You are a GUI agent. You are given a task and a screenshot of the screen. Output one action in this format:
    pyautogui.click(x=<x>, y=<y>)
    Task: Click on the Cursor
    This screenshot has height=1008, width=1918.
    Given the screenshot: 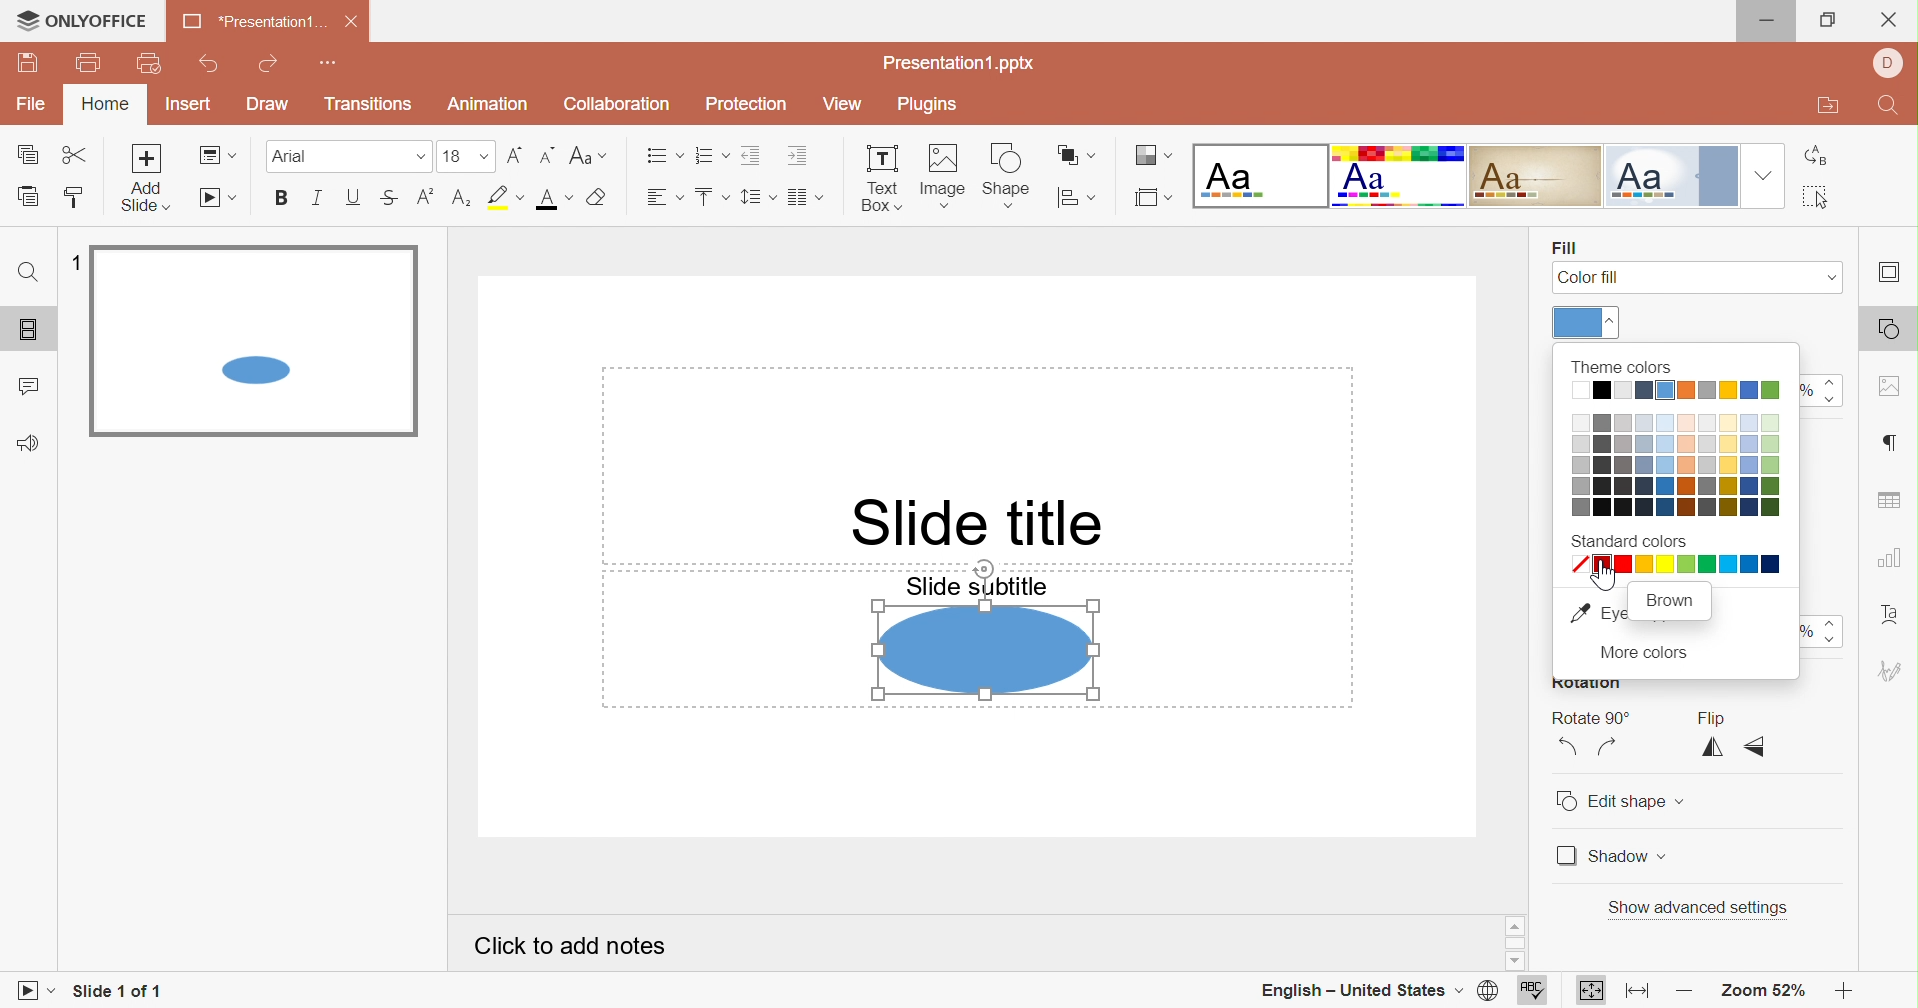 What is the action you would take?
    pyautogui.click(x=1609, y=571)
    